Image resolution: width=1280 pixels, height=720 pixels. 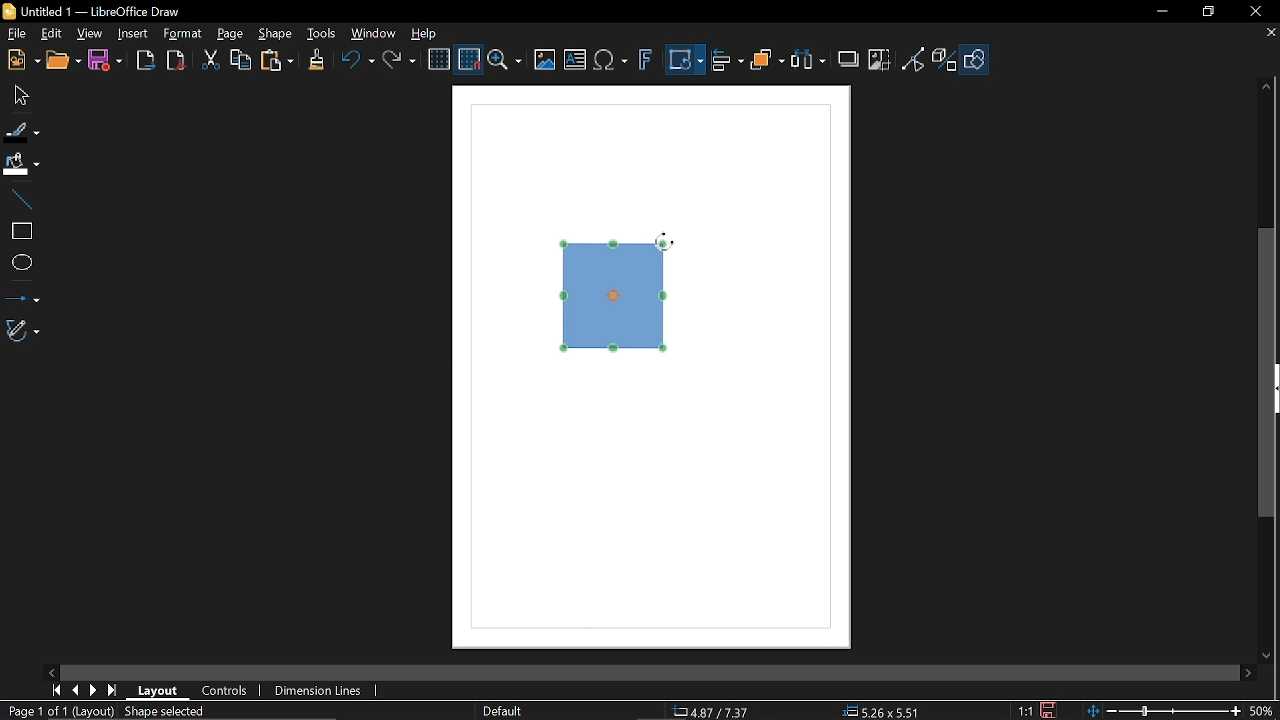 What do you see at coordinates (20, 200) in the screenshot?
I see `Line` at bounding box center [20, 200].